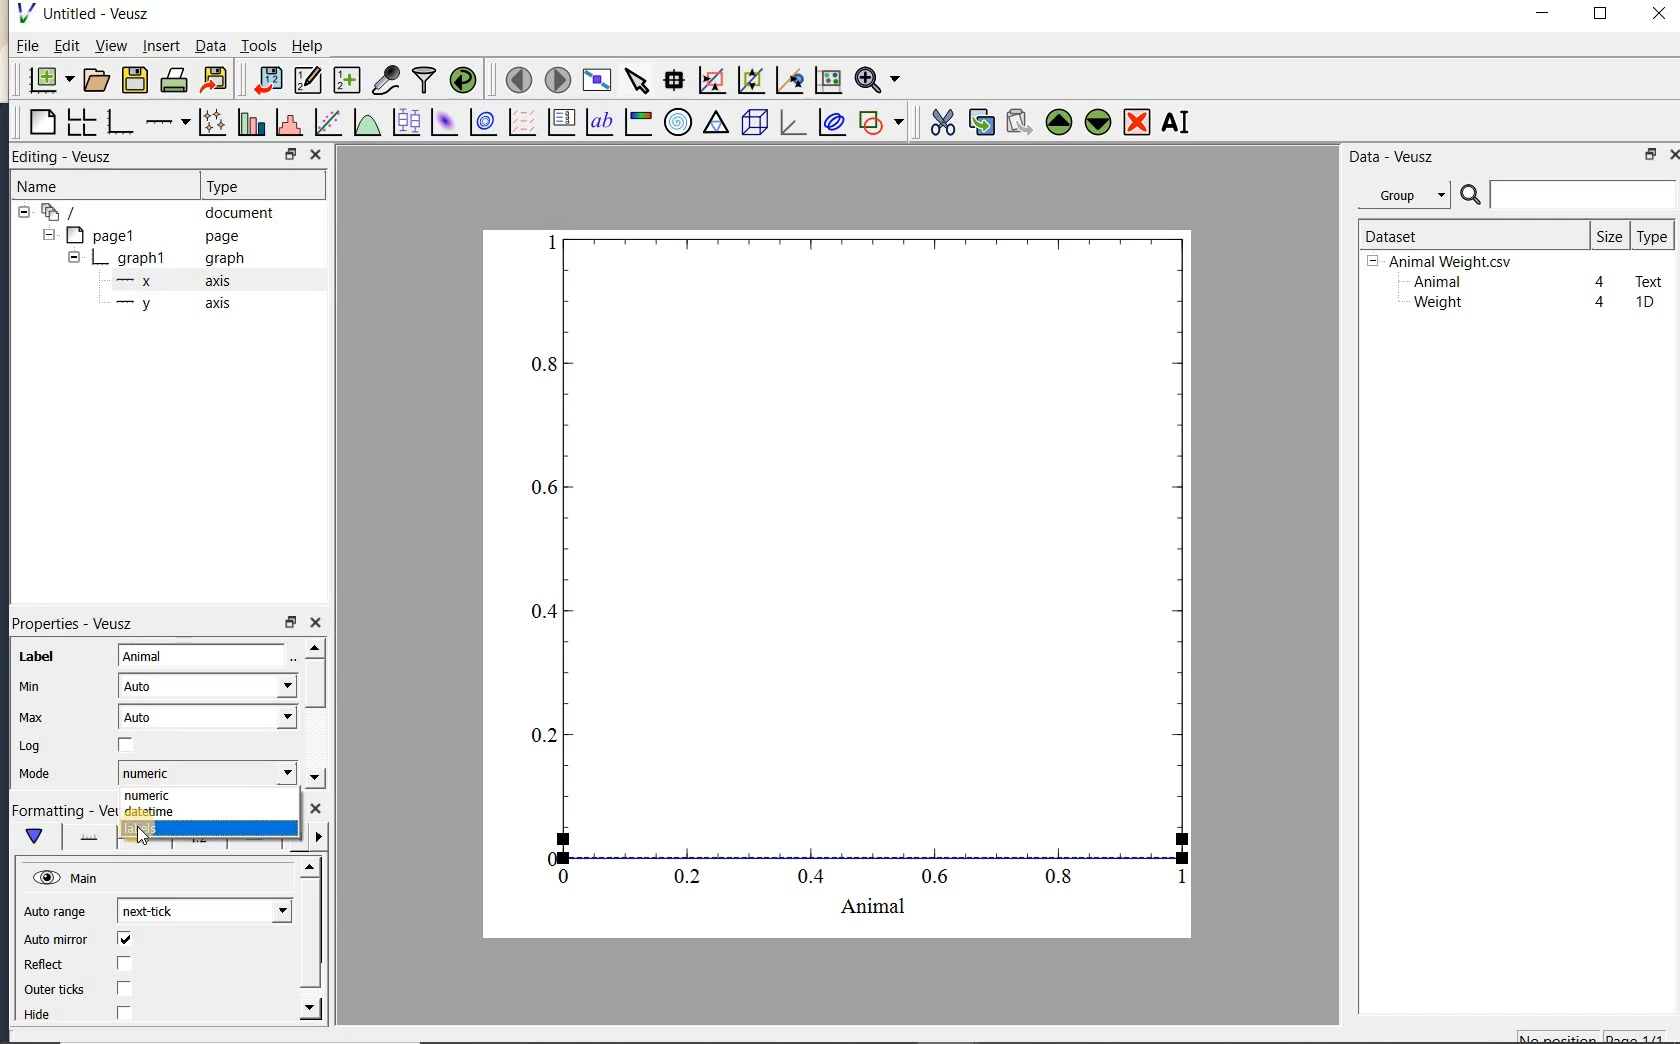 This screenshot has width=1680, height=1044. Describe the element at coordinates (366, 125) in the screenshot. I see `plot a function` at that location.